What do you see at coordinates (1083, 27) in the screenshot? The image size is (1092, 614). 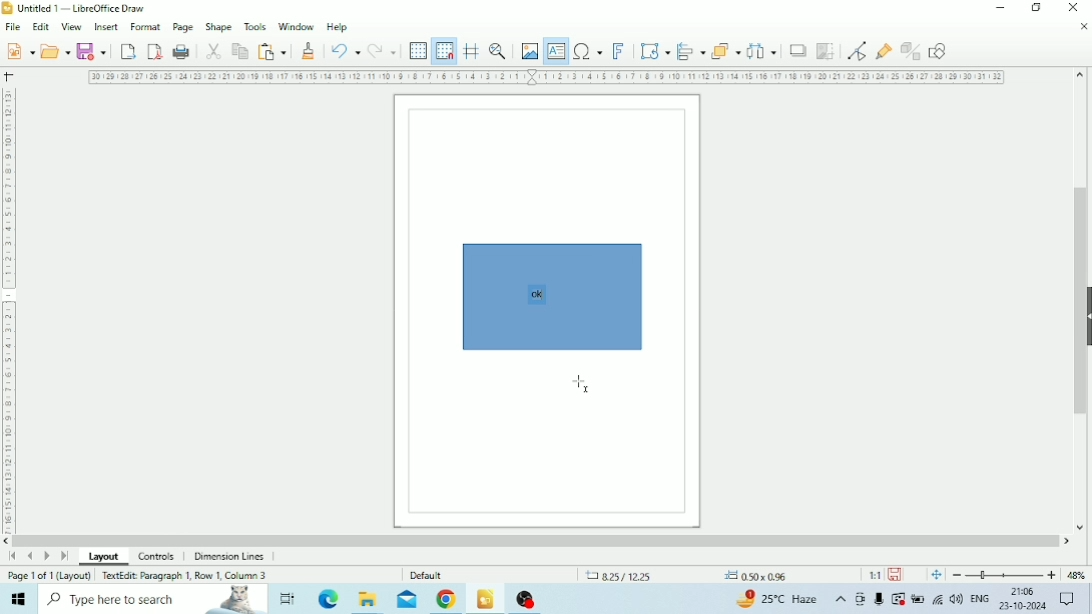 I see `Close Document` at bounding box center [1083, 27].